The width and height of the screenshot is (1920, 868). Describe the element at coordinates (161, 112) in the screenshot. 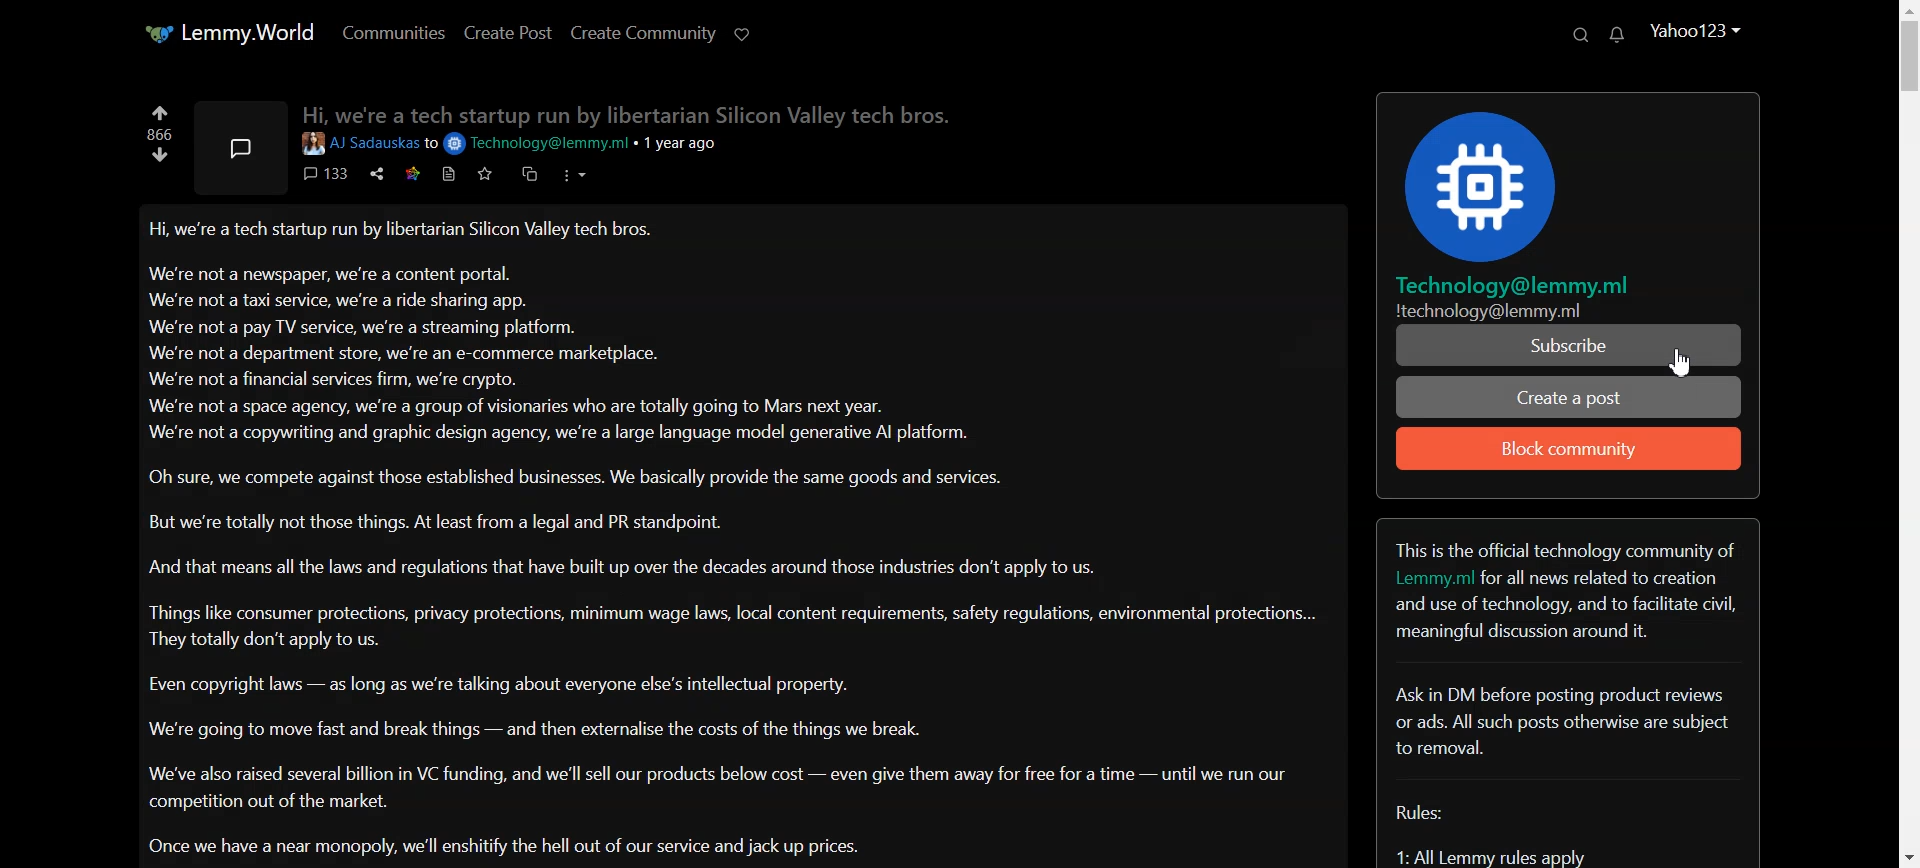

I see `Up` at that location.